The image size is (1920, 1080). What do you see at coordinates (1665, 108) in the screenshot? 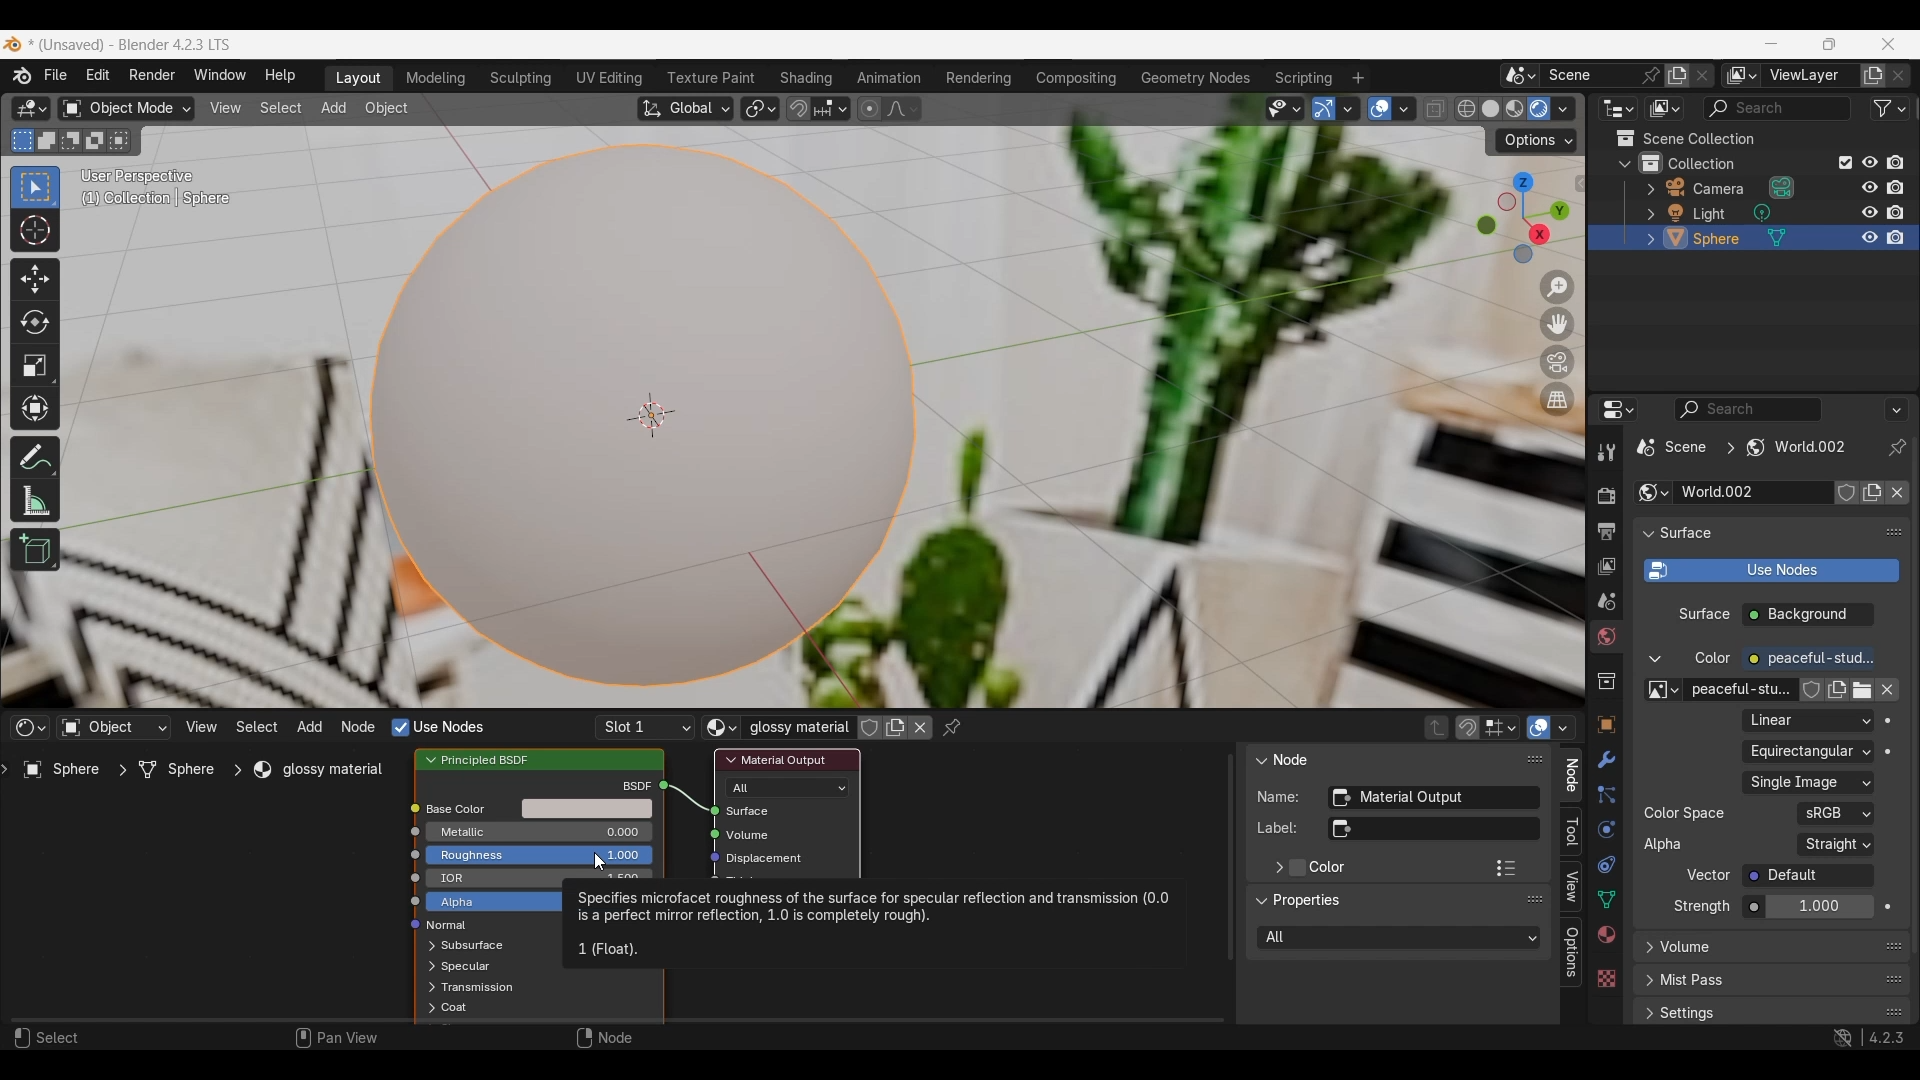
I see `Display mode` at bounding box center [1665, 108].